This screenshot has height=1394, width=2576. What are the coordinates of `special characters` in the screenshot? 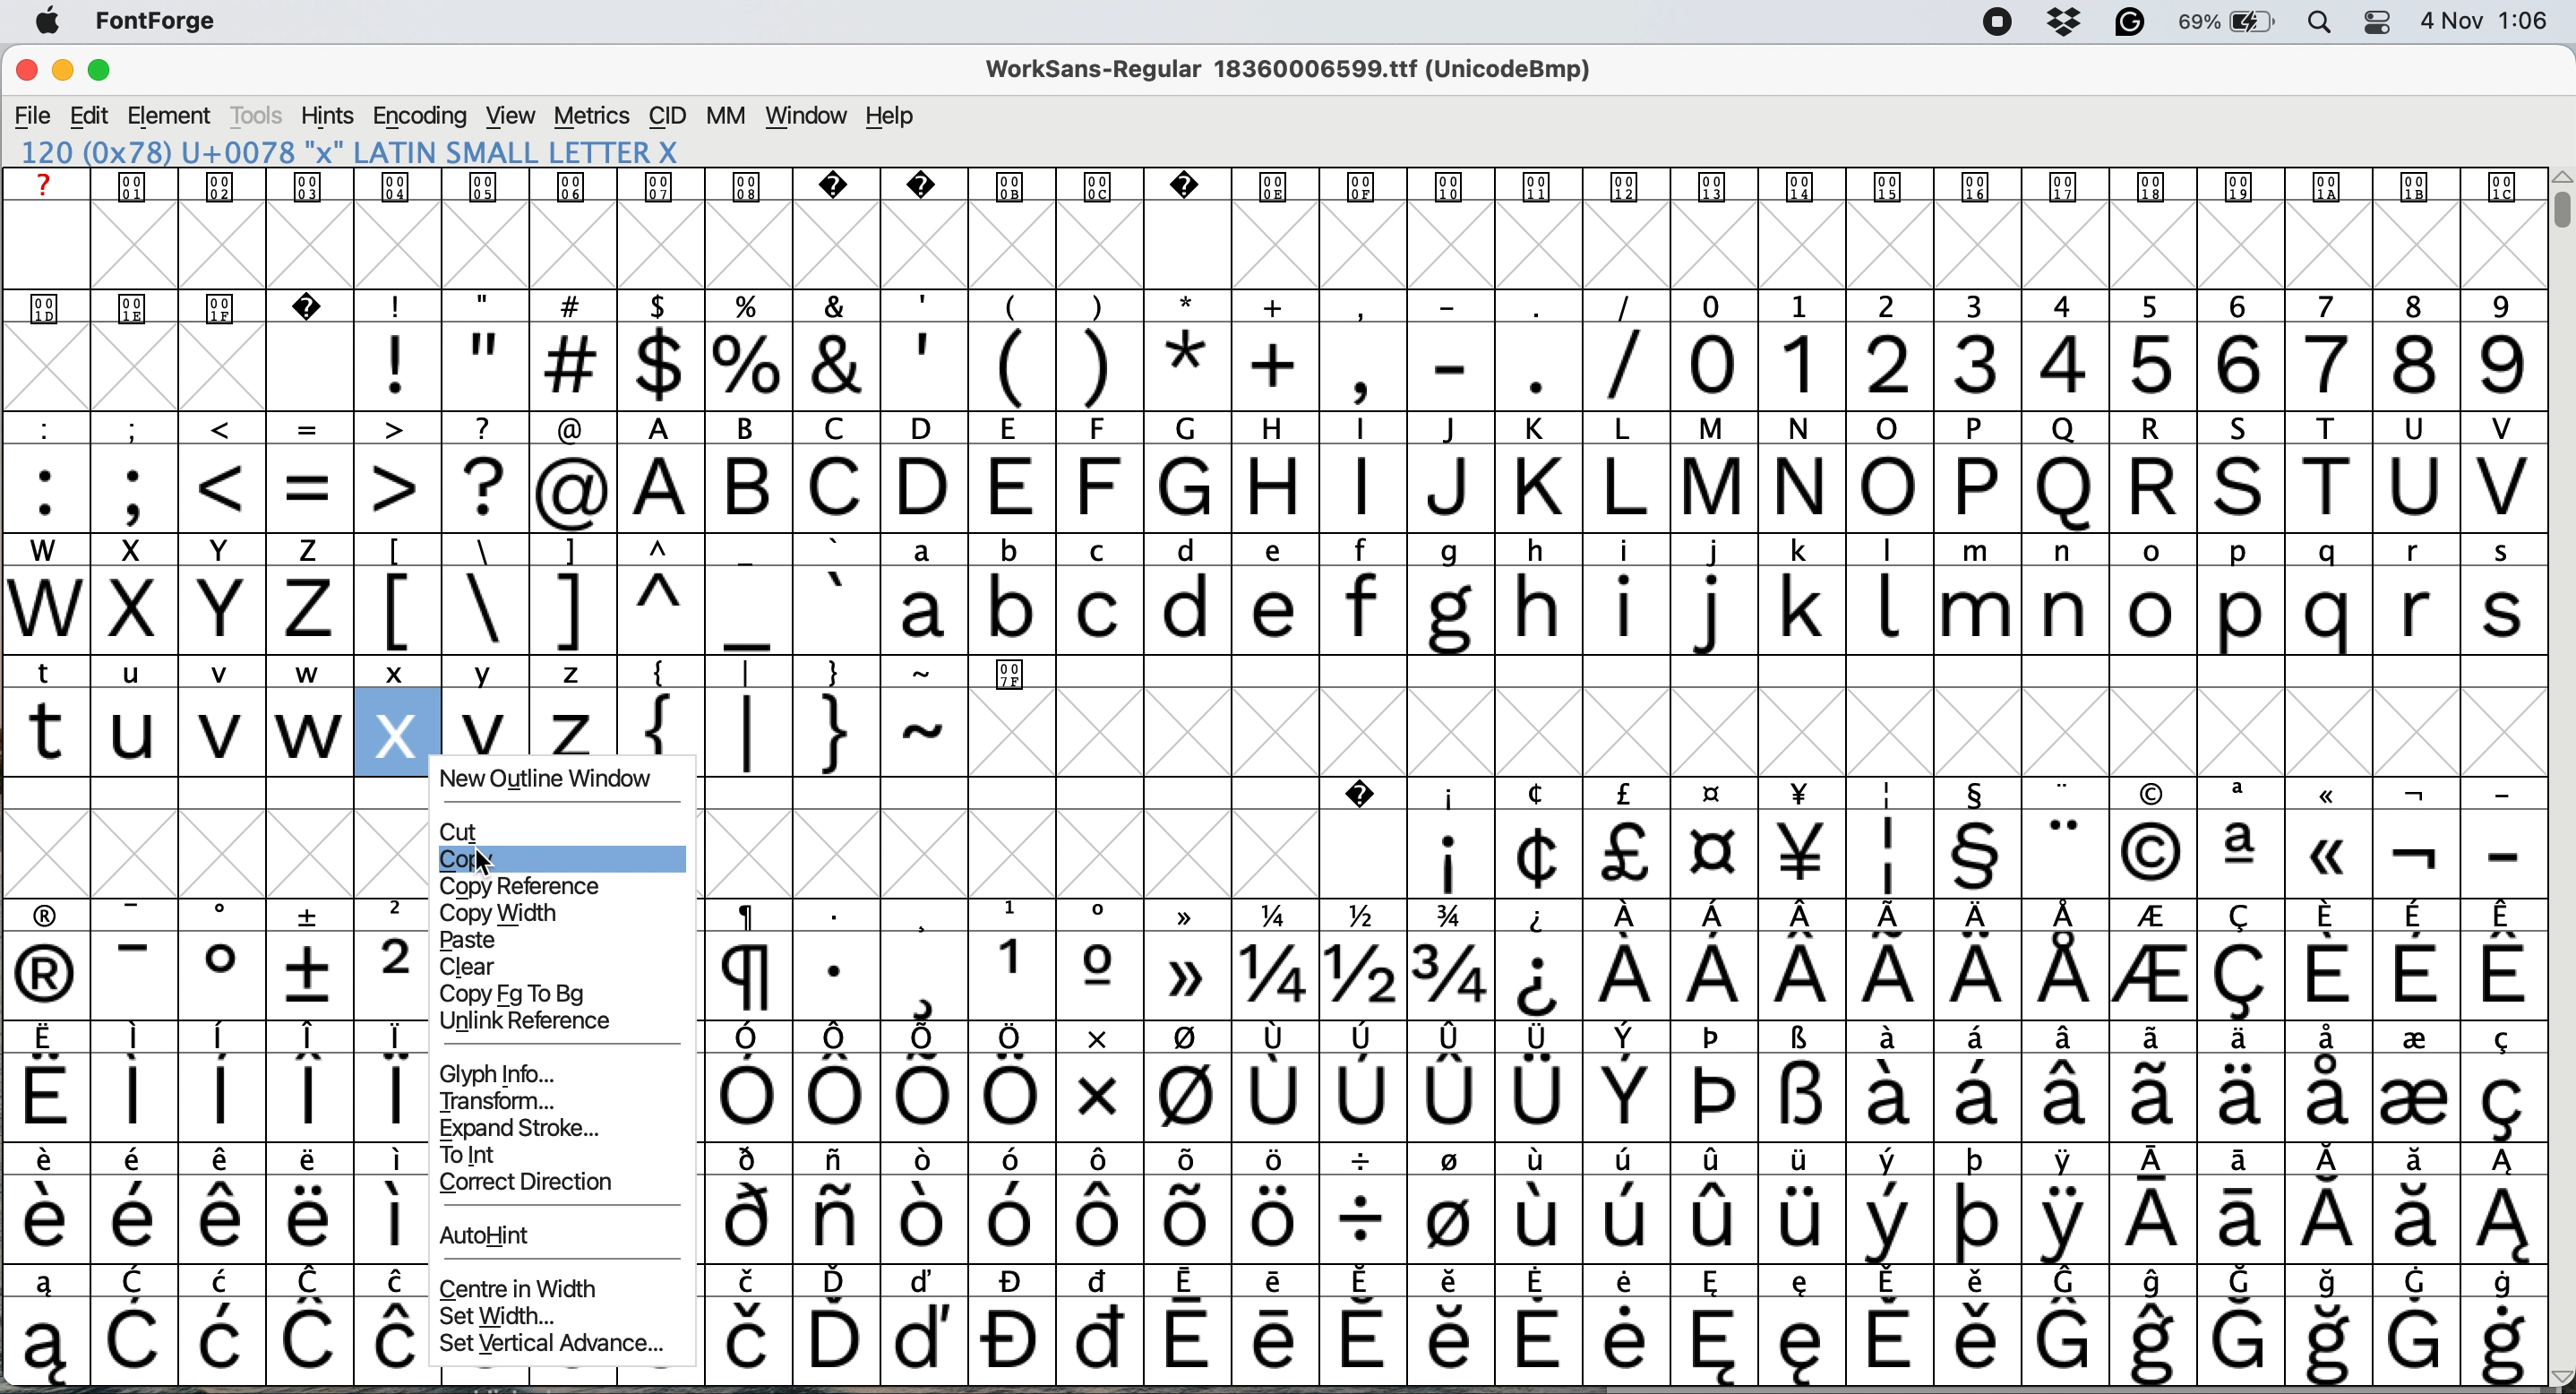 It's located at (1631, 1158).